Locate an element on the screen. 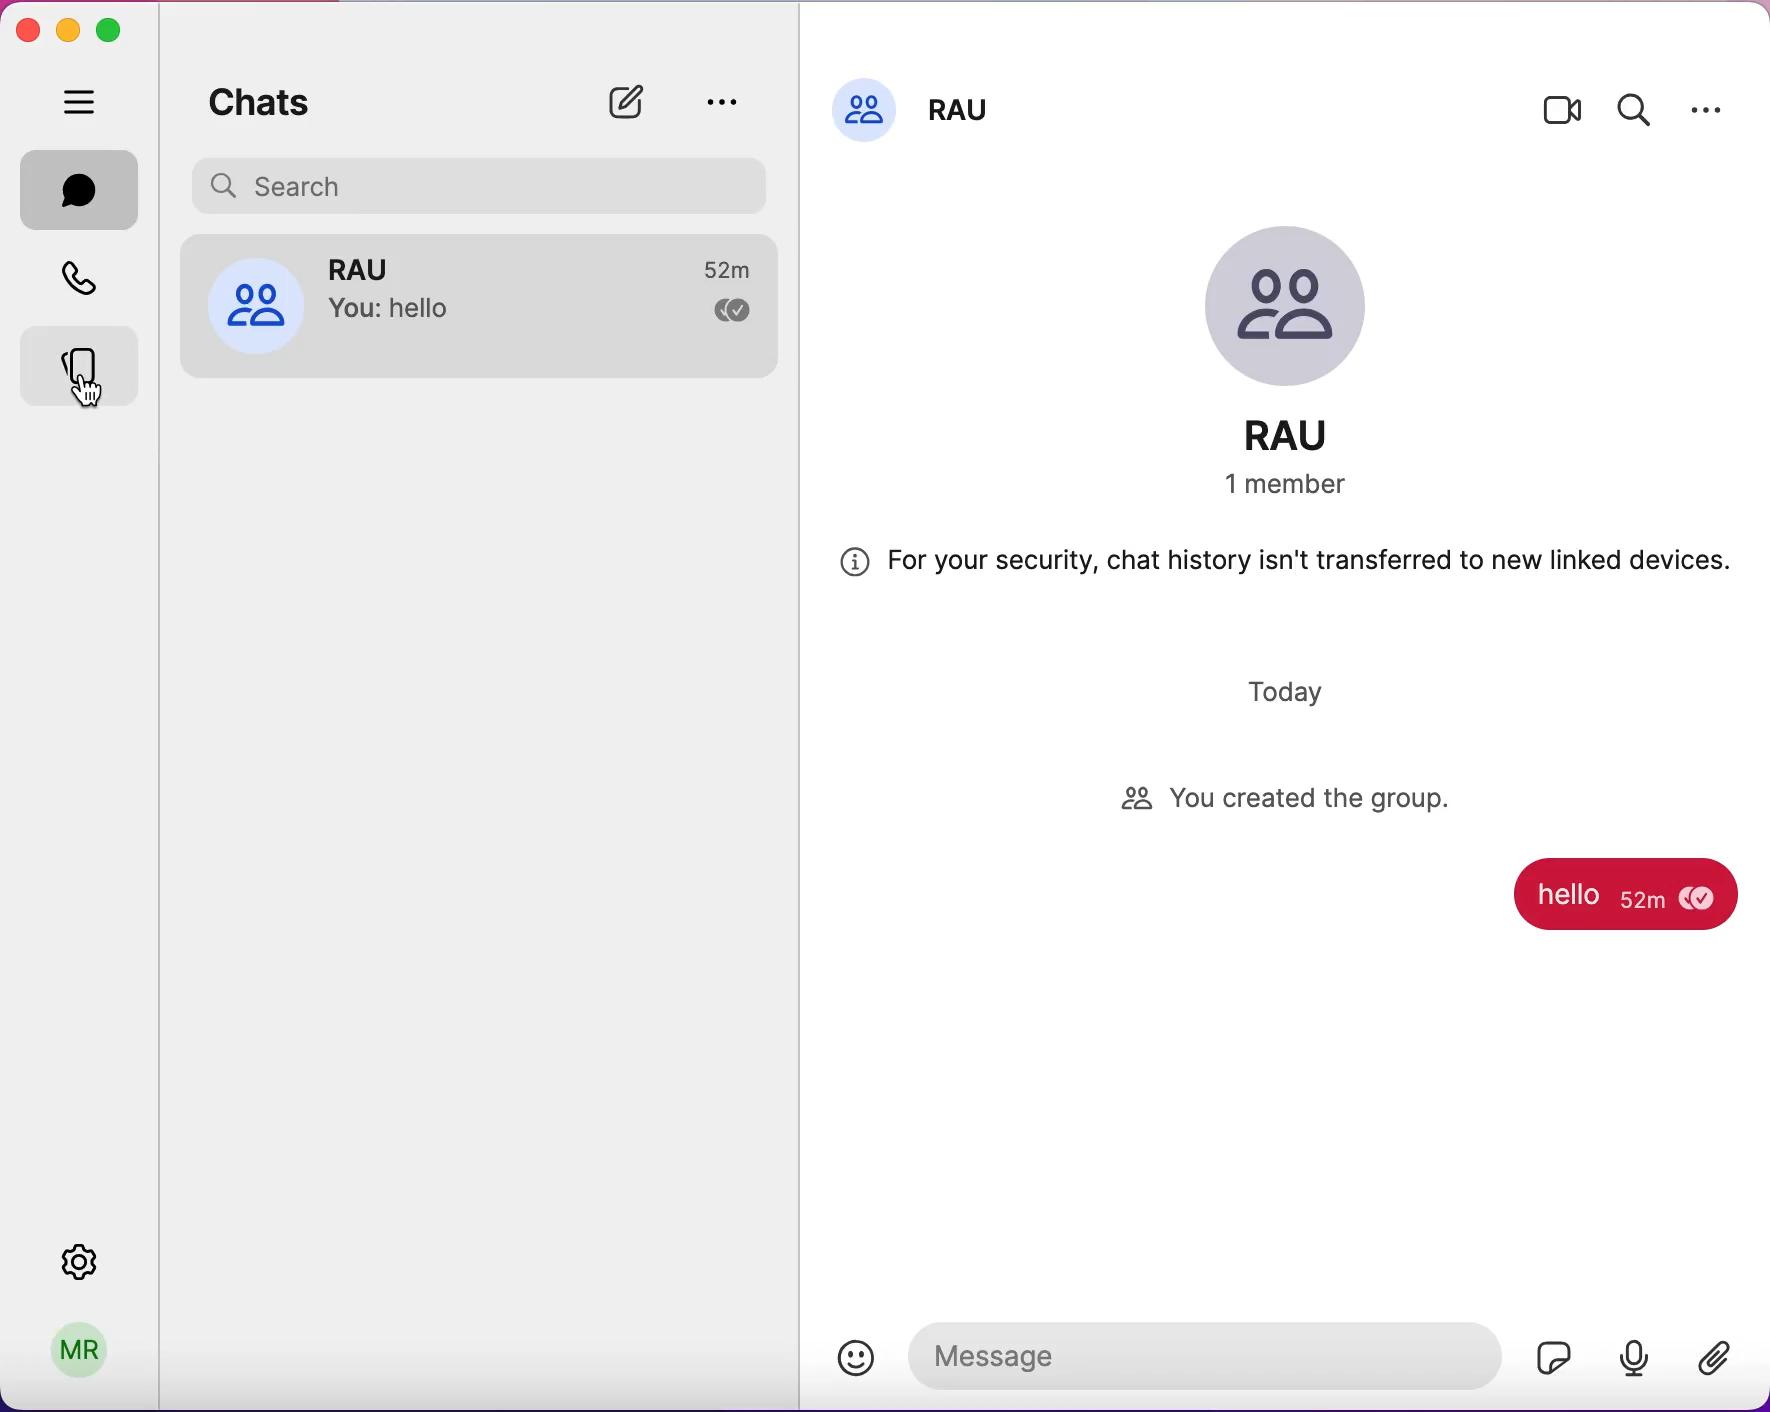 The image size is (1770, 1412). profile picture is located at coordinates (863, 113).